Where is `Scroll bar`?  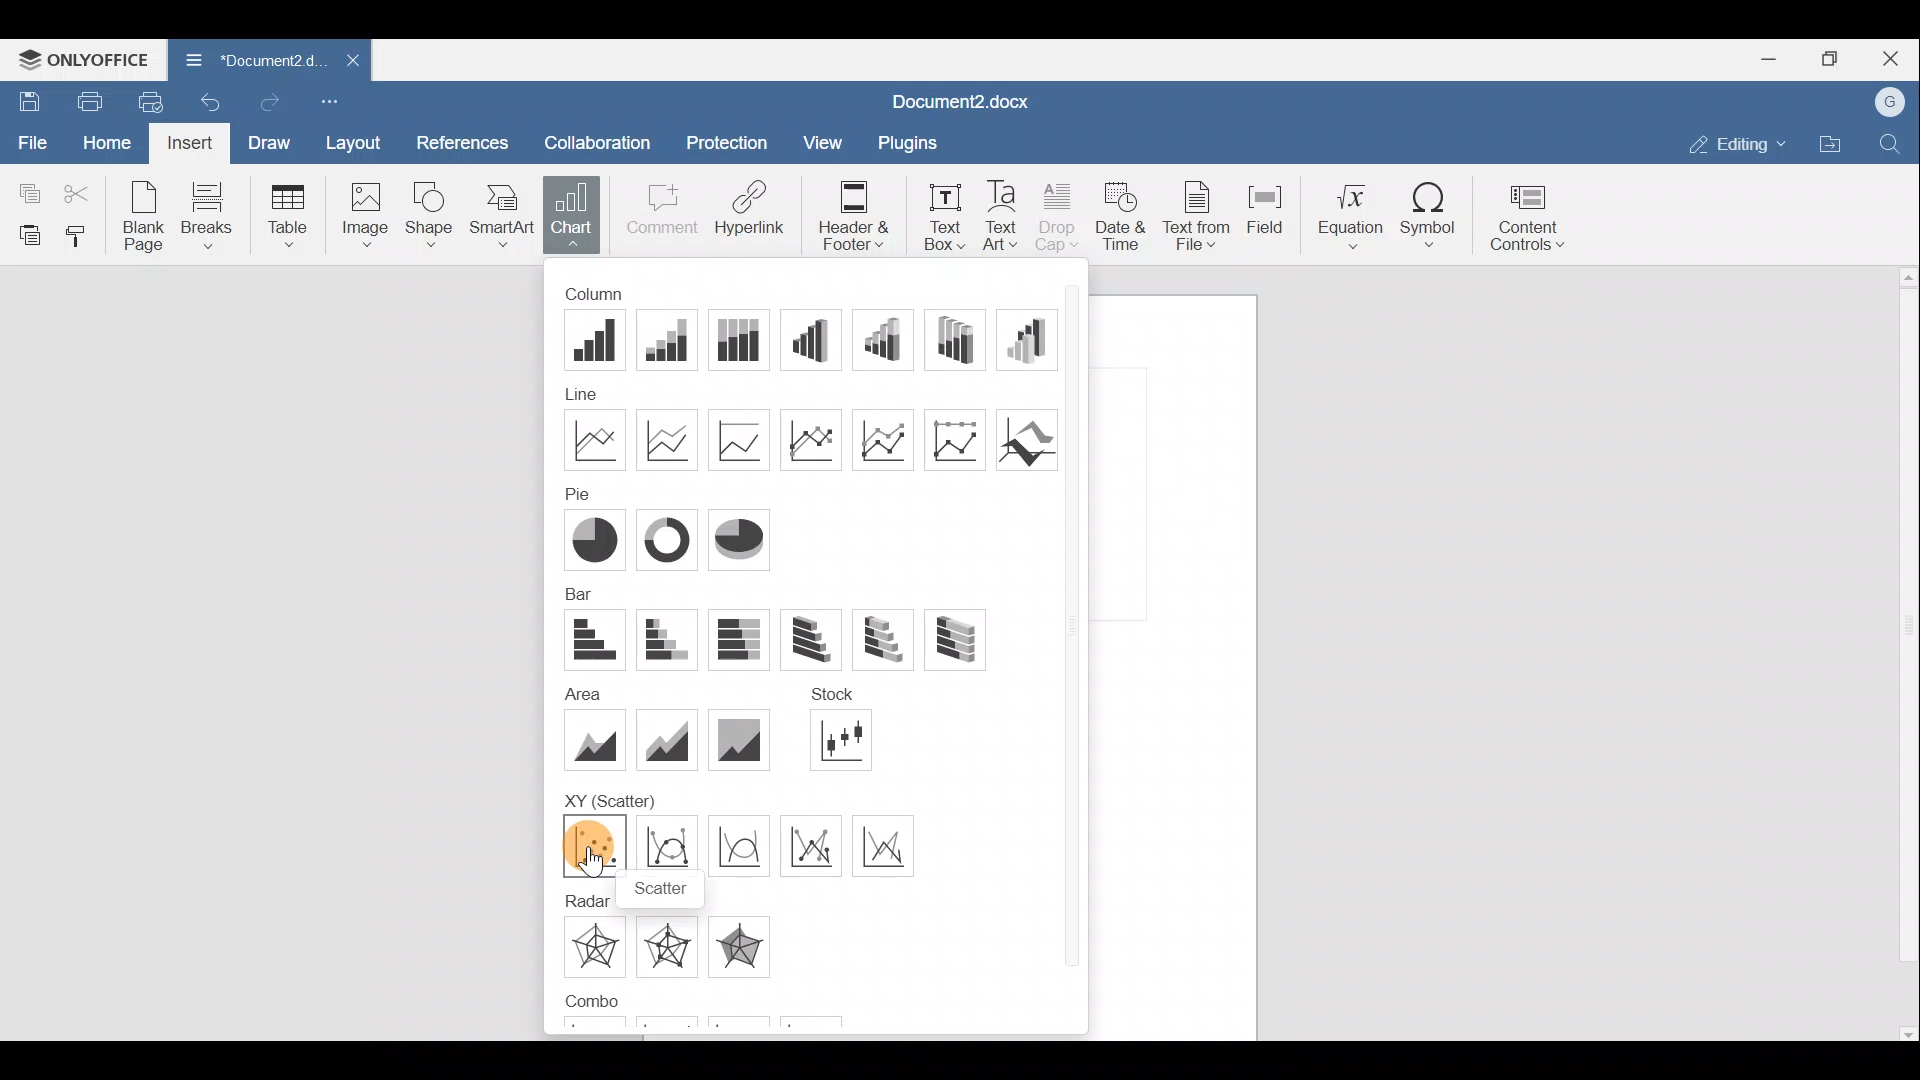 Scroll bar is located at coordinates (1896, 656).